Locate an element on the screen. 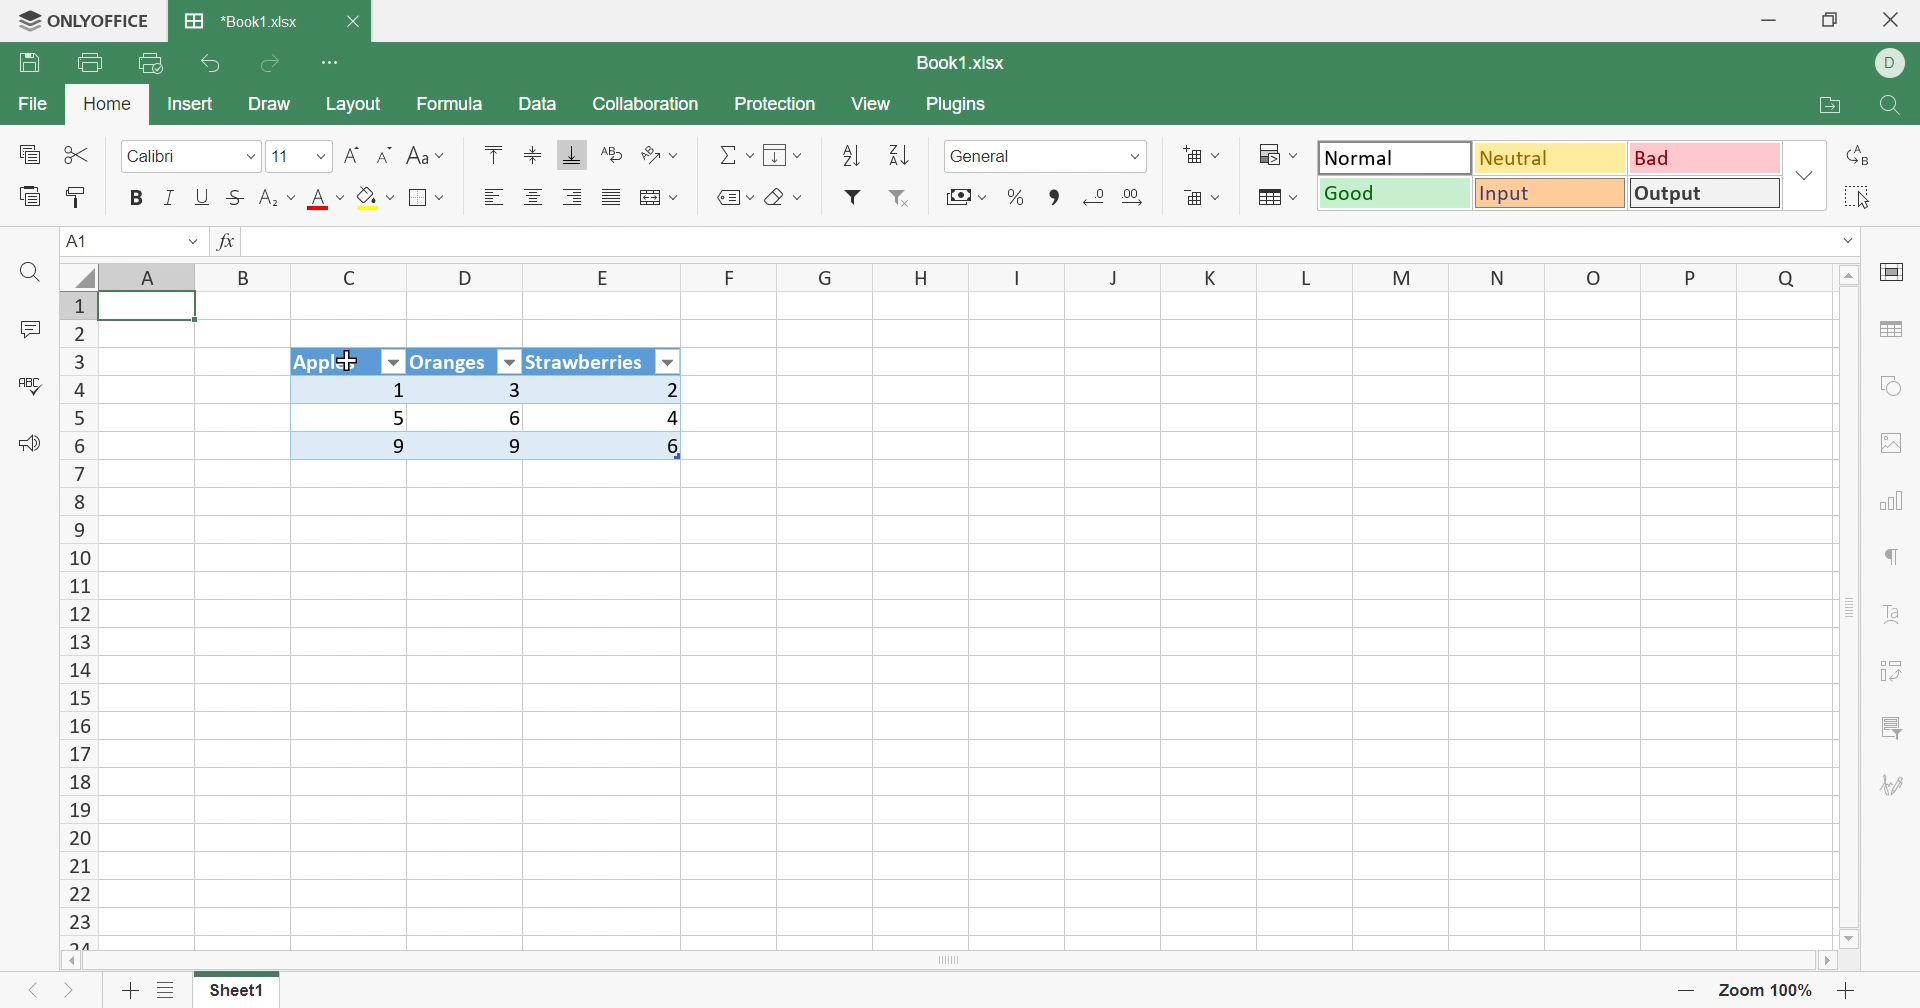  J is located at coordinates (1116, 278).